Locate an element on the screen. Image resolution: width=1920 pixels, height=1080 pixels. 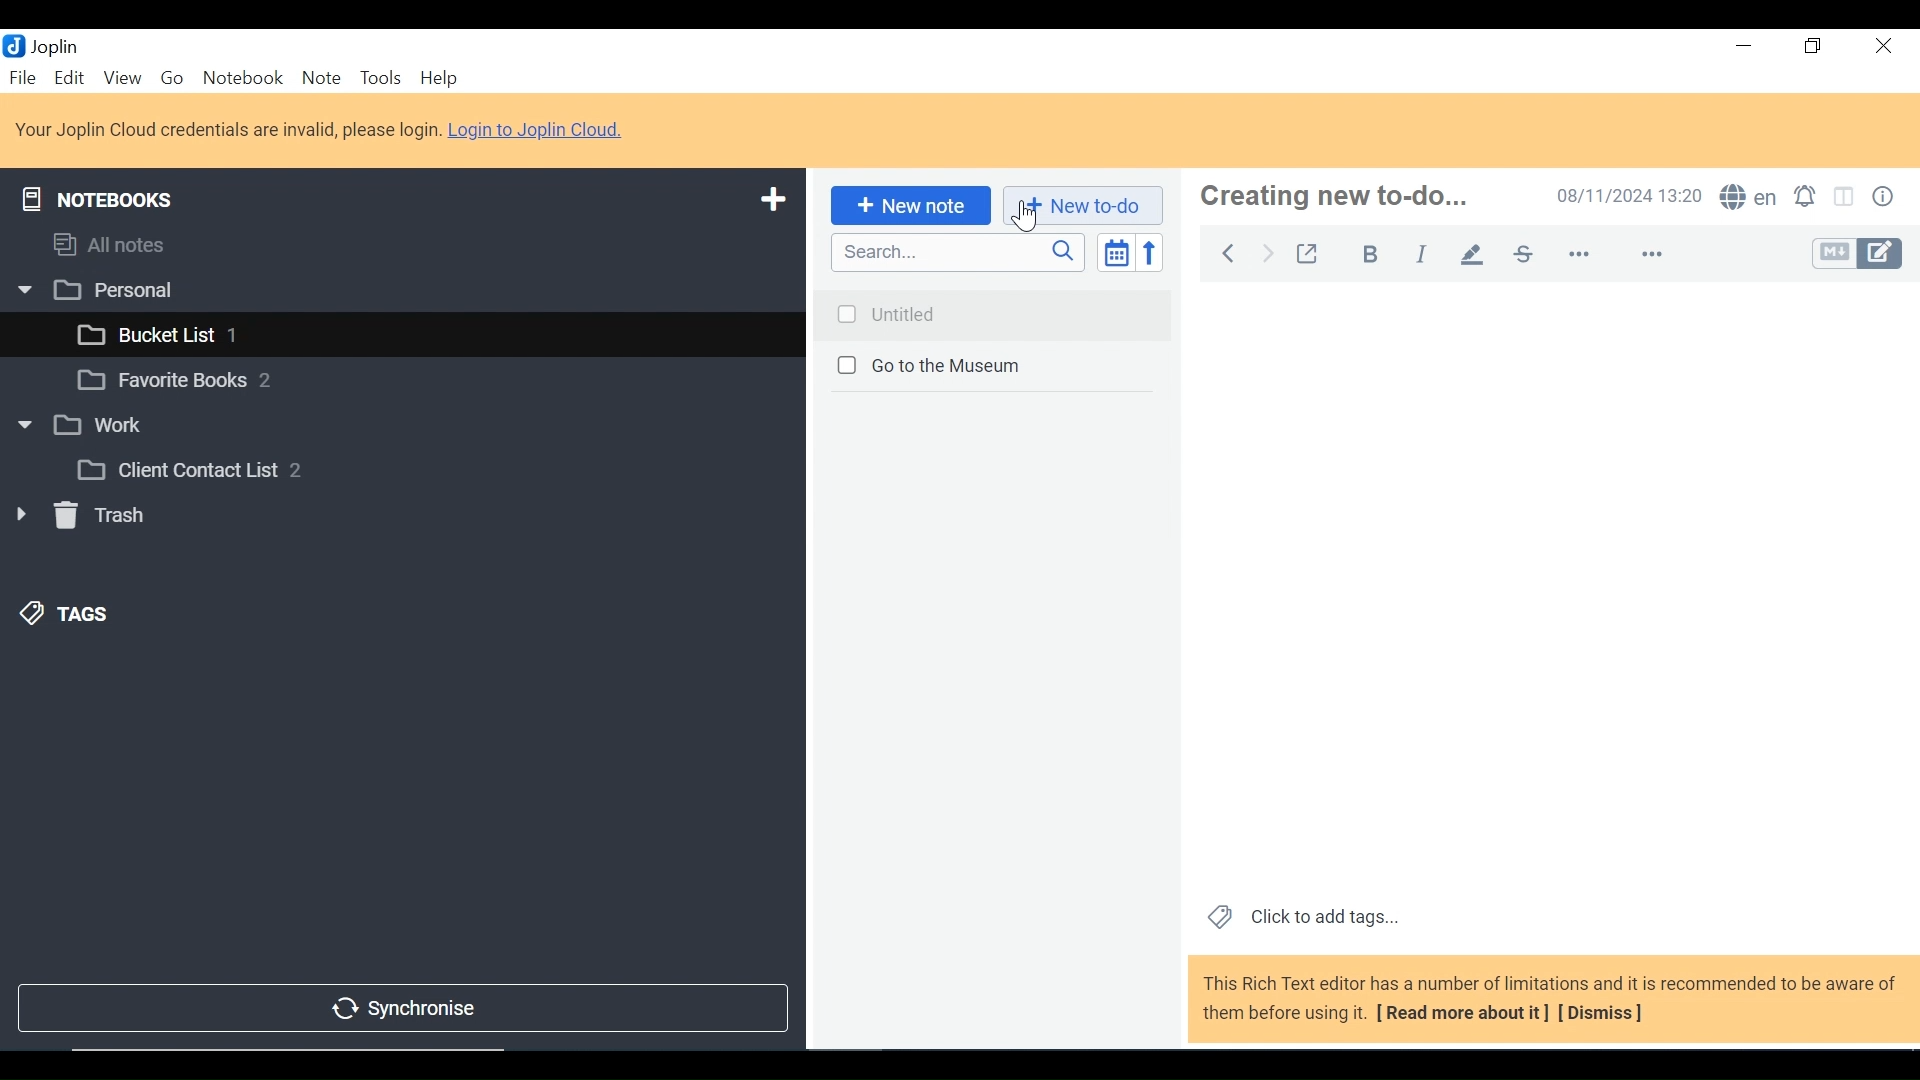
Edit is located at coordinates (70, 79).